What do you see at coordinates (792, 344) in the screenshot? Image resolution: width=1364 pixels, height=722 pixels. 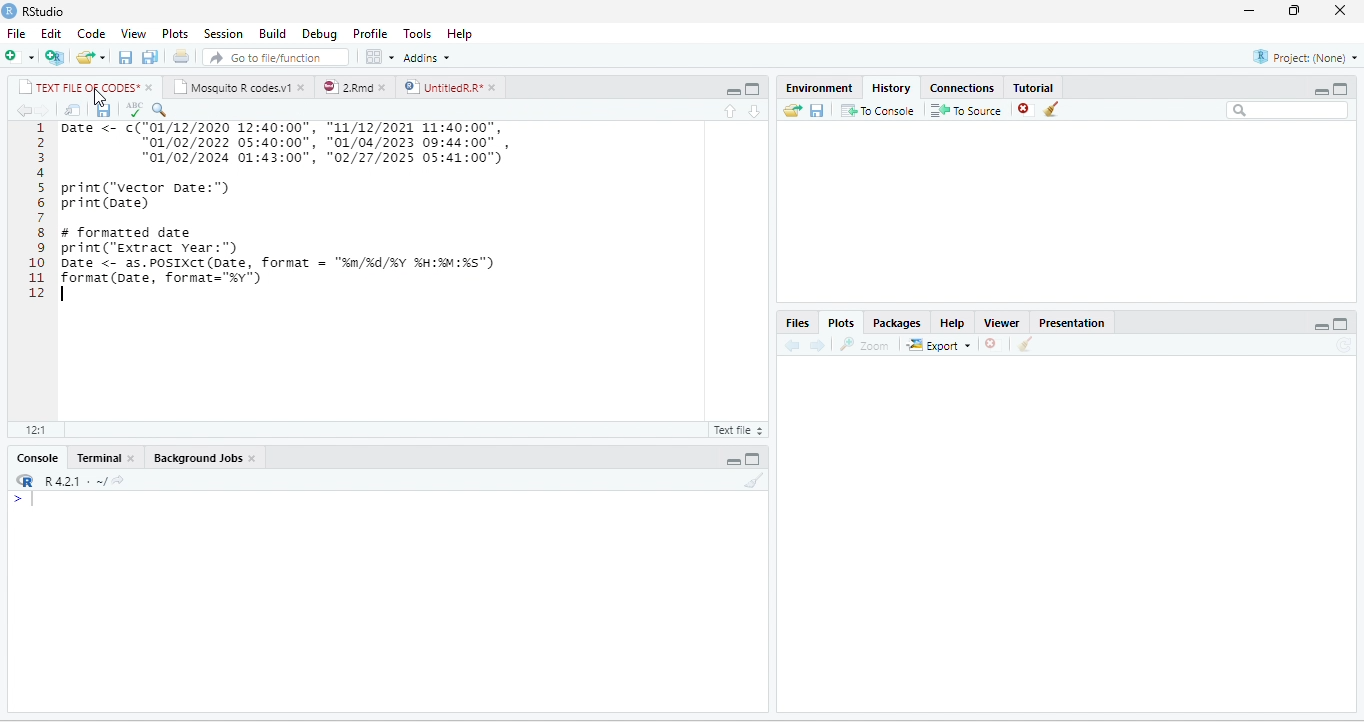 I see `back` at bounding box center [792, 344].